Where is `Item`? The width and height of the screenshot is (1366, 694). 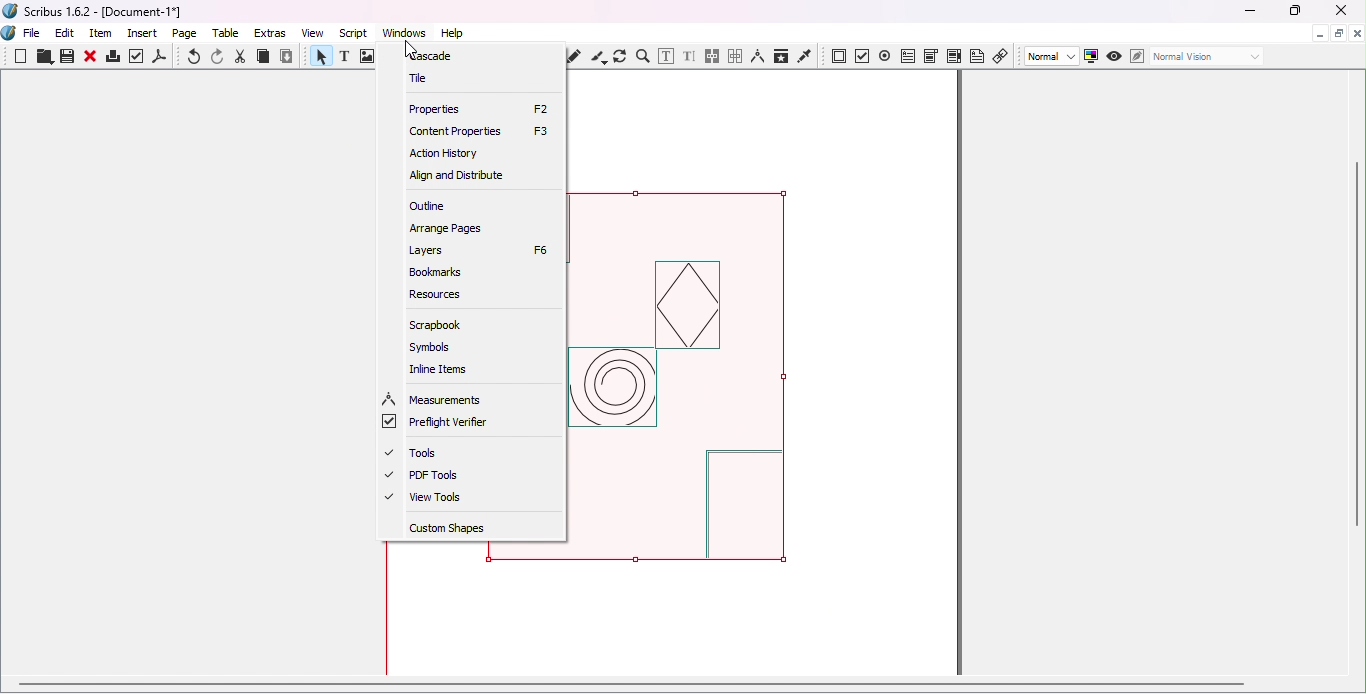
Item is located at coordinates (102, 34).